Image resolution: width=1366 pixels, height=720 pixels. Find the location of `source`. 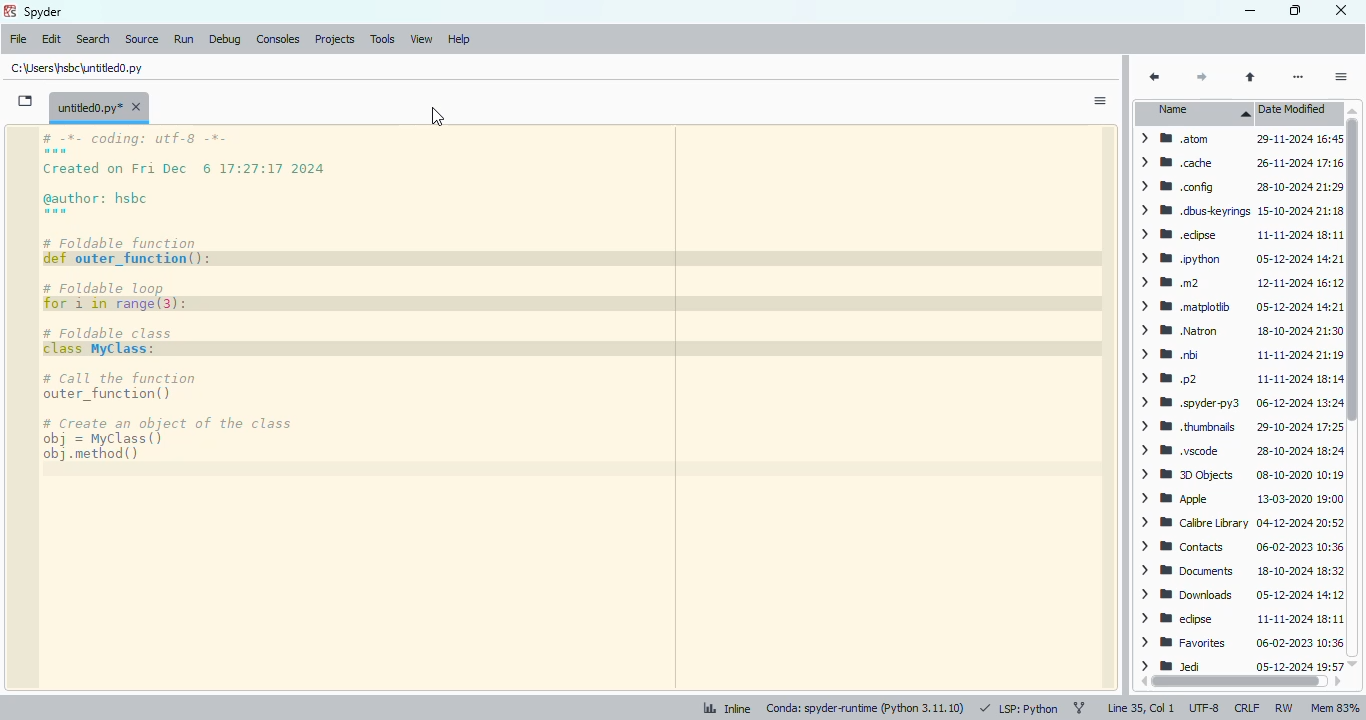

source is located at coordinates (140, 39).